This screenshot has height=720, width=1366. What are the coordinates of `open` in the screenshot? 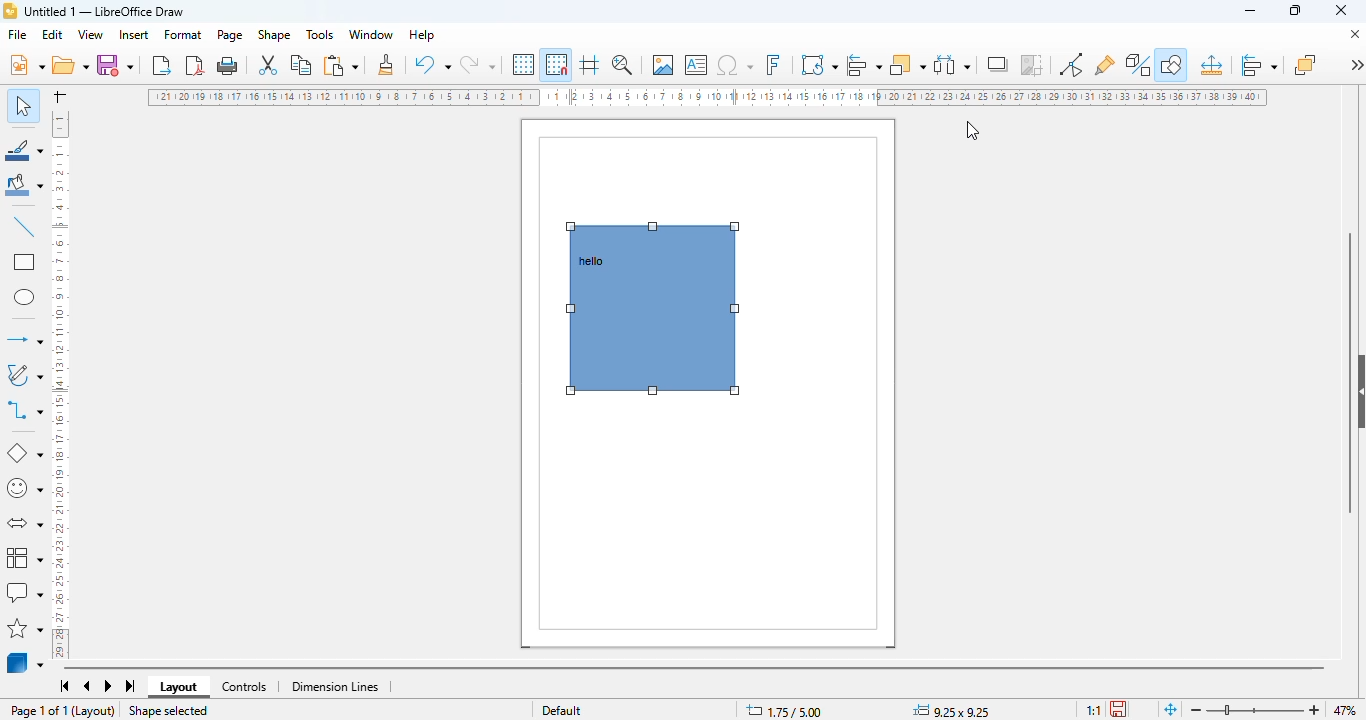 It's located at (69, 65).